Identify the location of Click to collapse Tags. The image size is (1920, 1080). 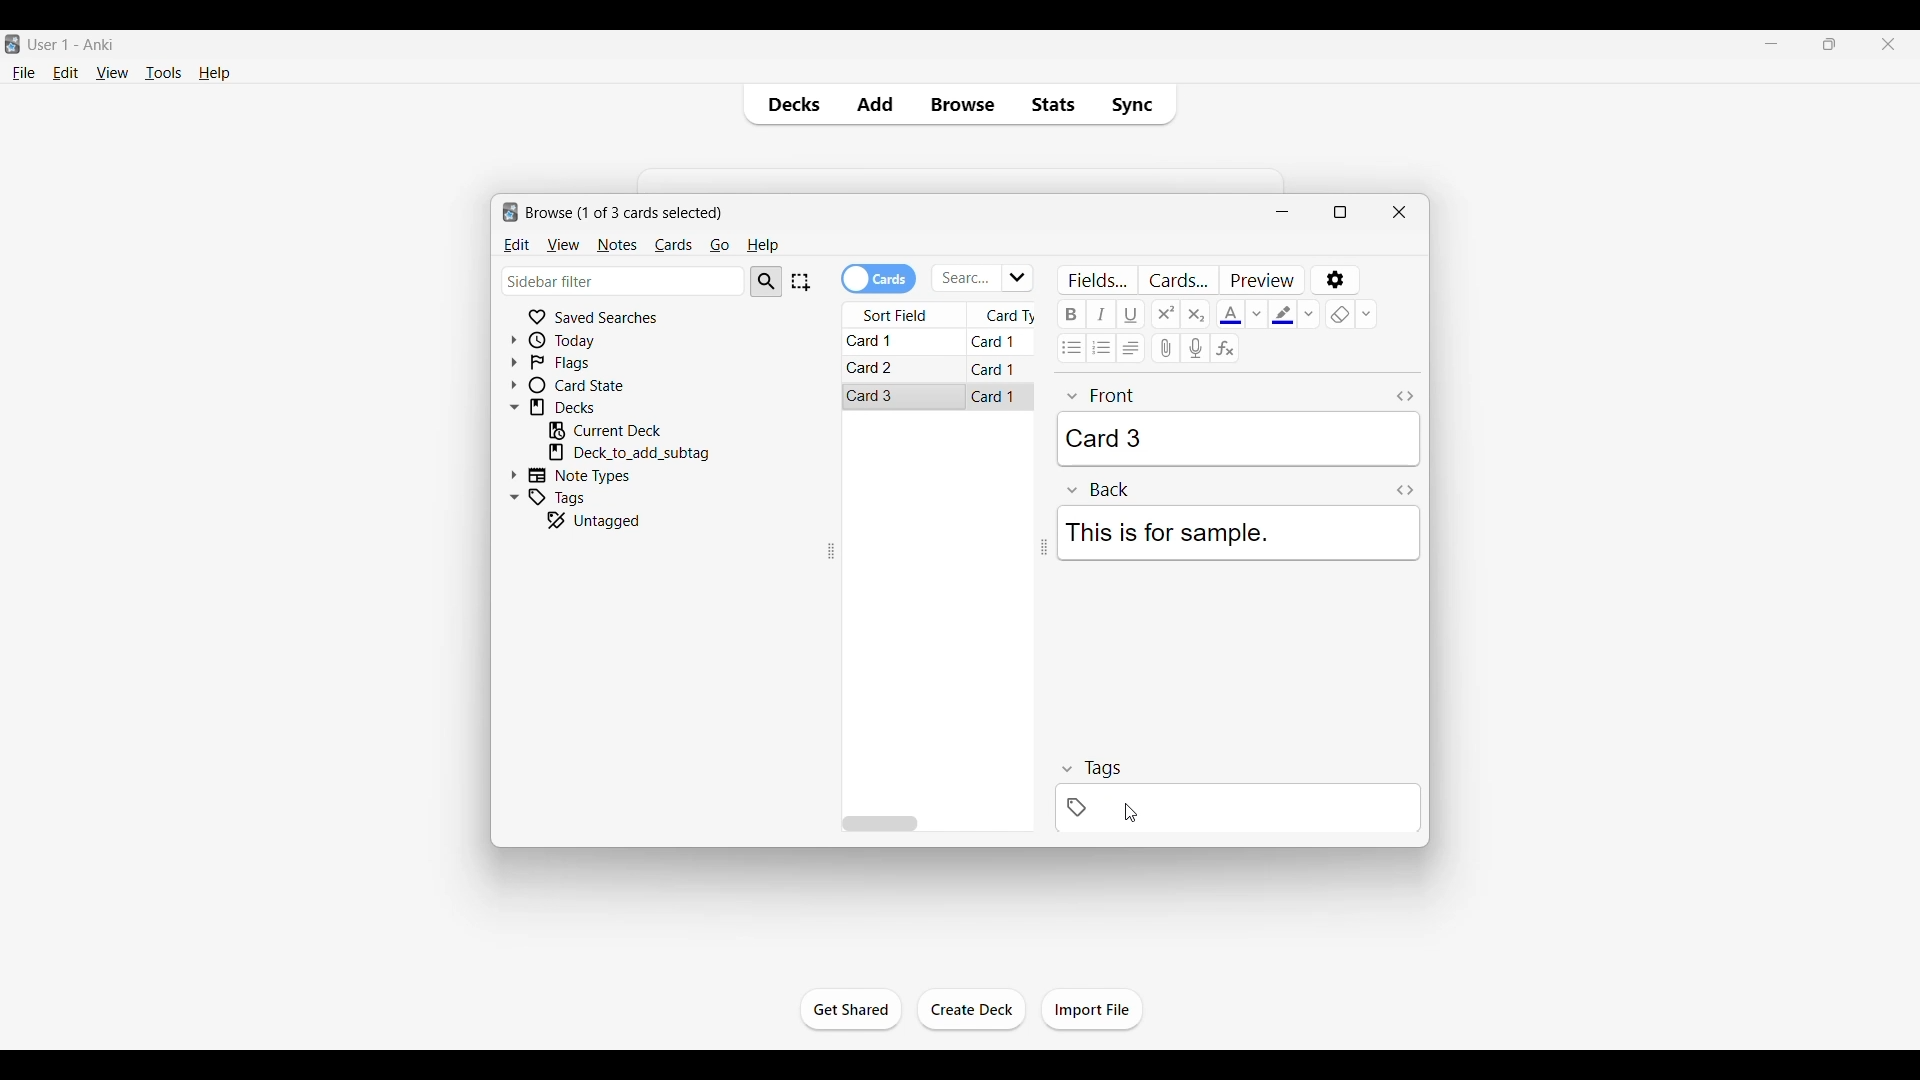
(514, 497).